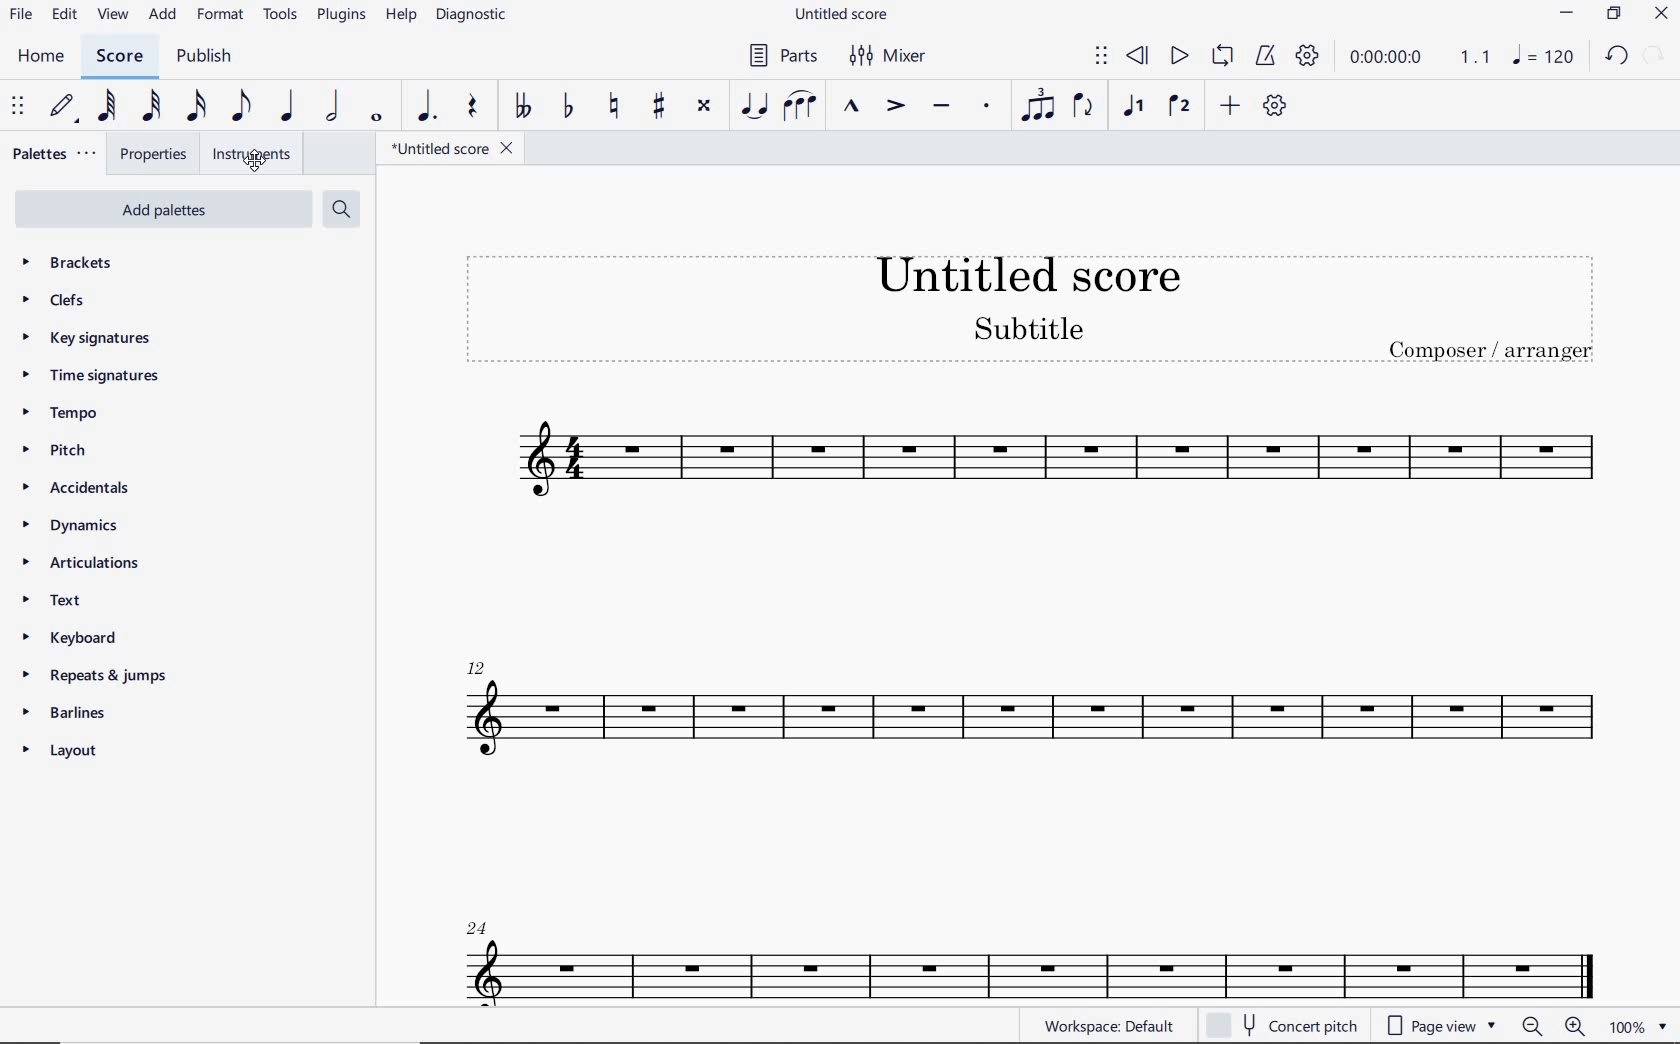 This screenshot has width=1680, height=1044. I want to click on TOOLS, so click(281, 16).